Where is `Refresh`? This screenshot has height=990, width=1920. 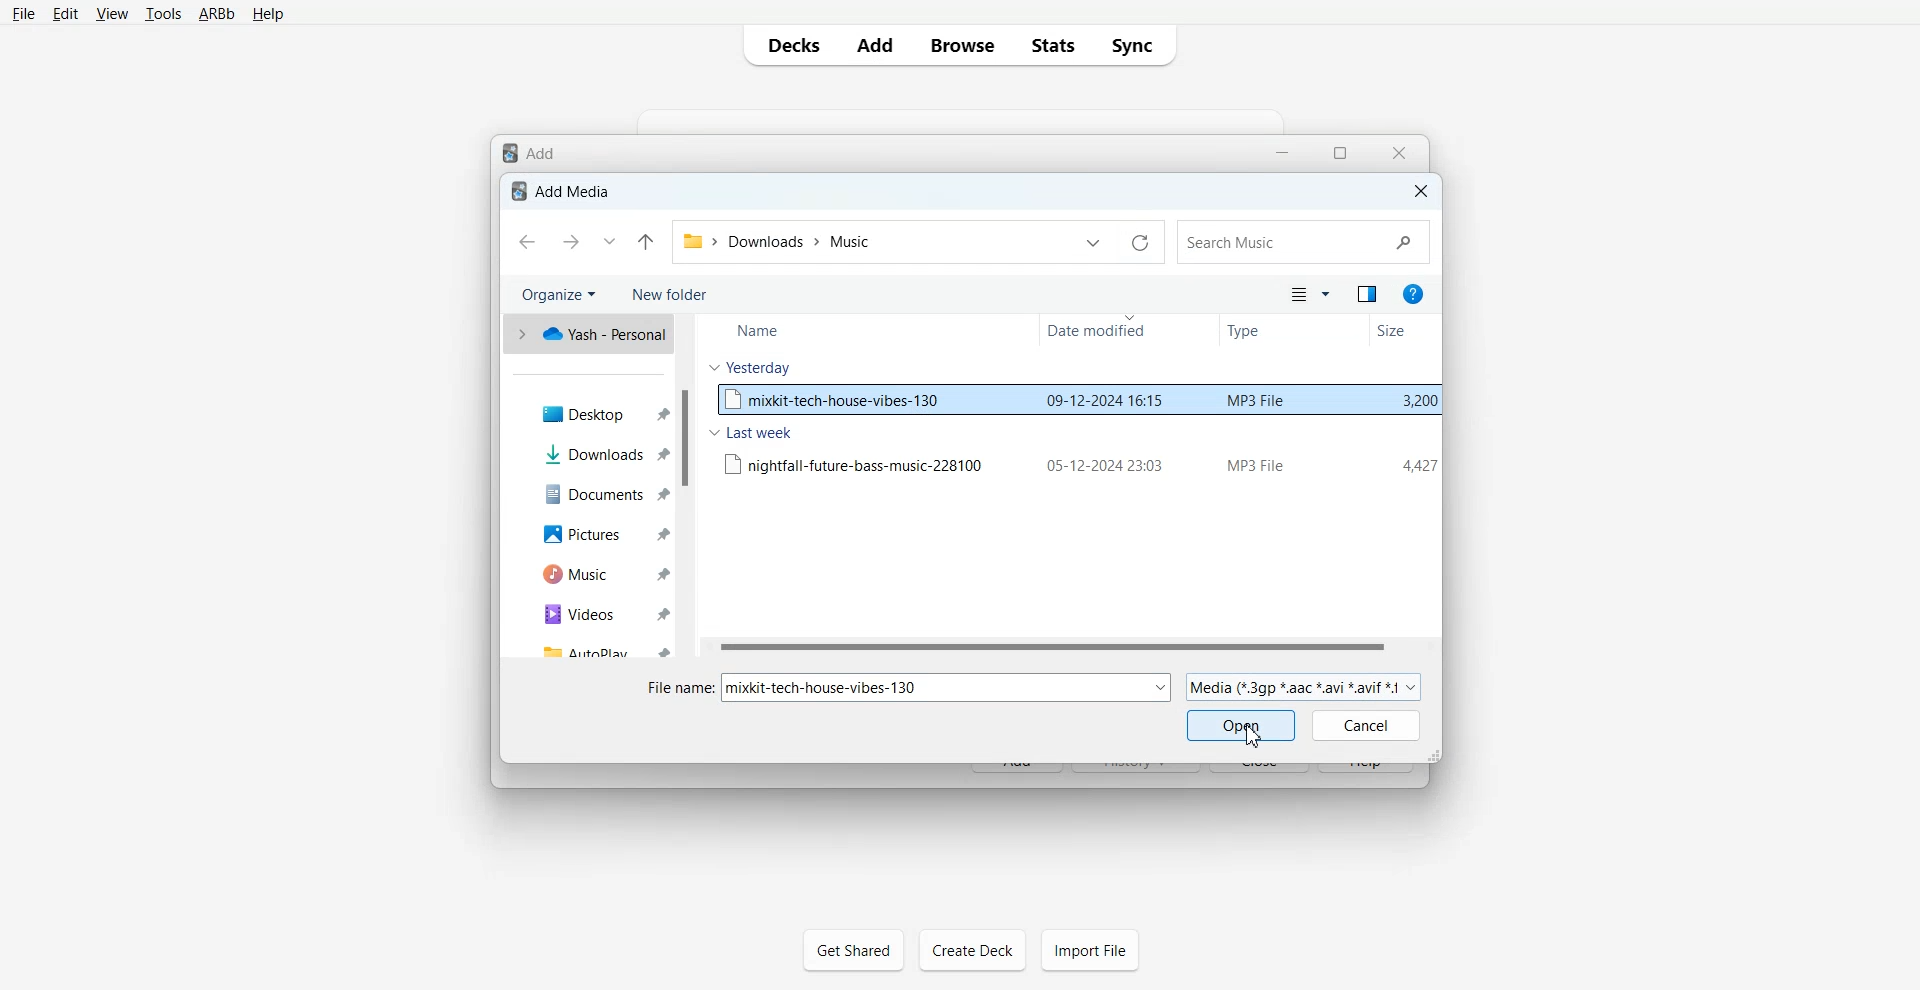 Refresh is located at coordinates (1140, 242).